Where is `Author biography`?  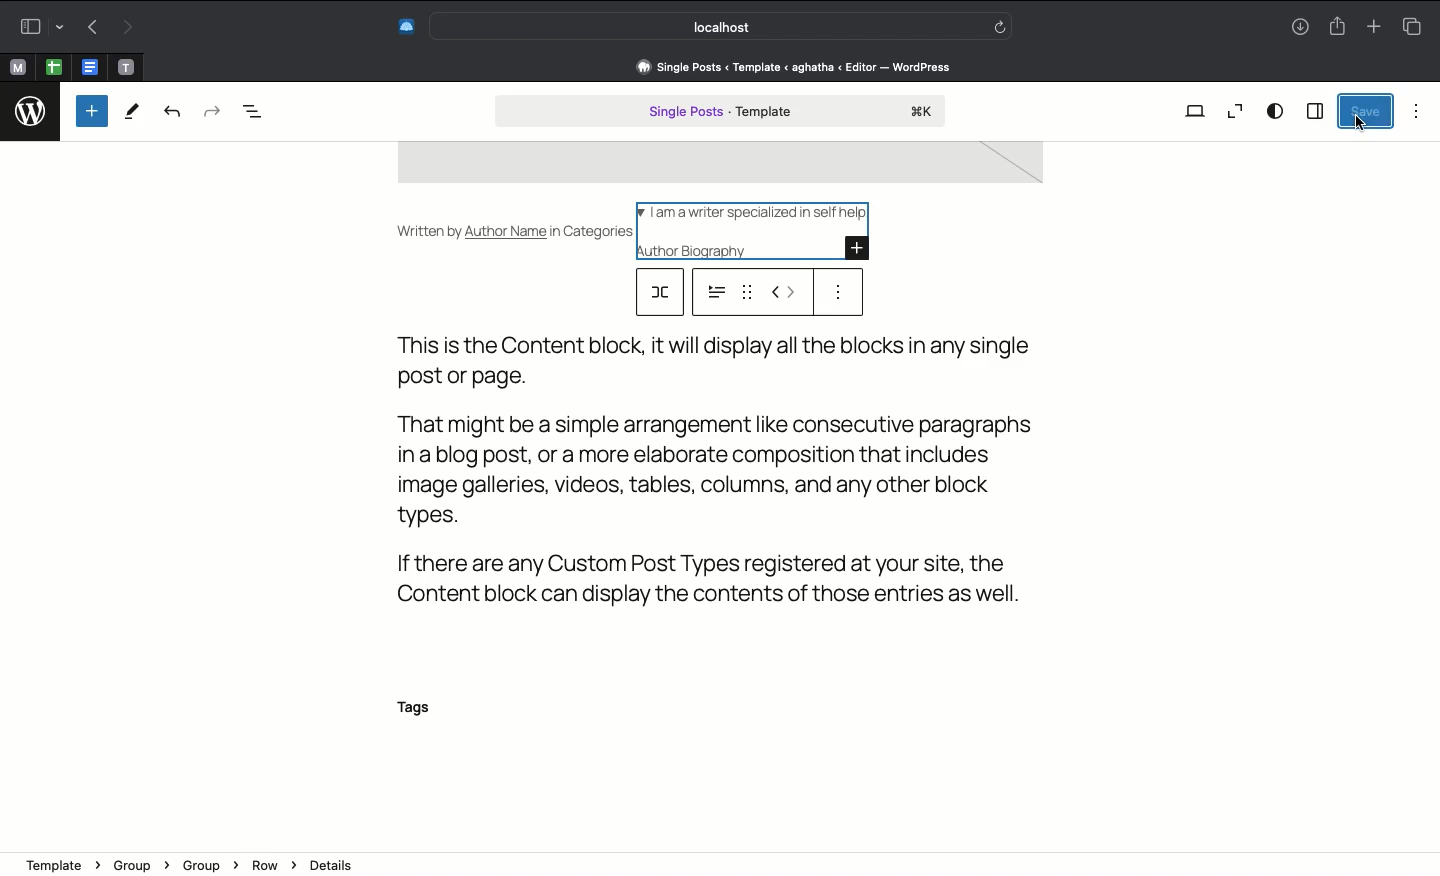
Author biography is located at coordinates (756, 247).